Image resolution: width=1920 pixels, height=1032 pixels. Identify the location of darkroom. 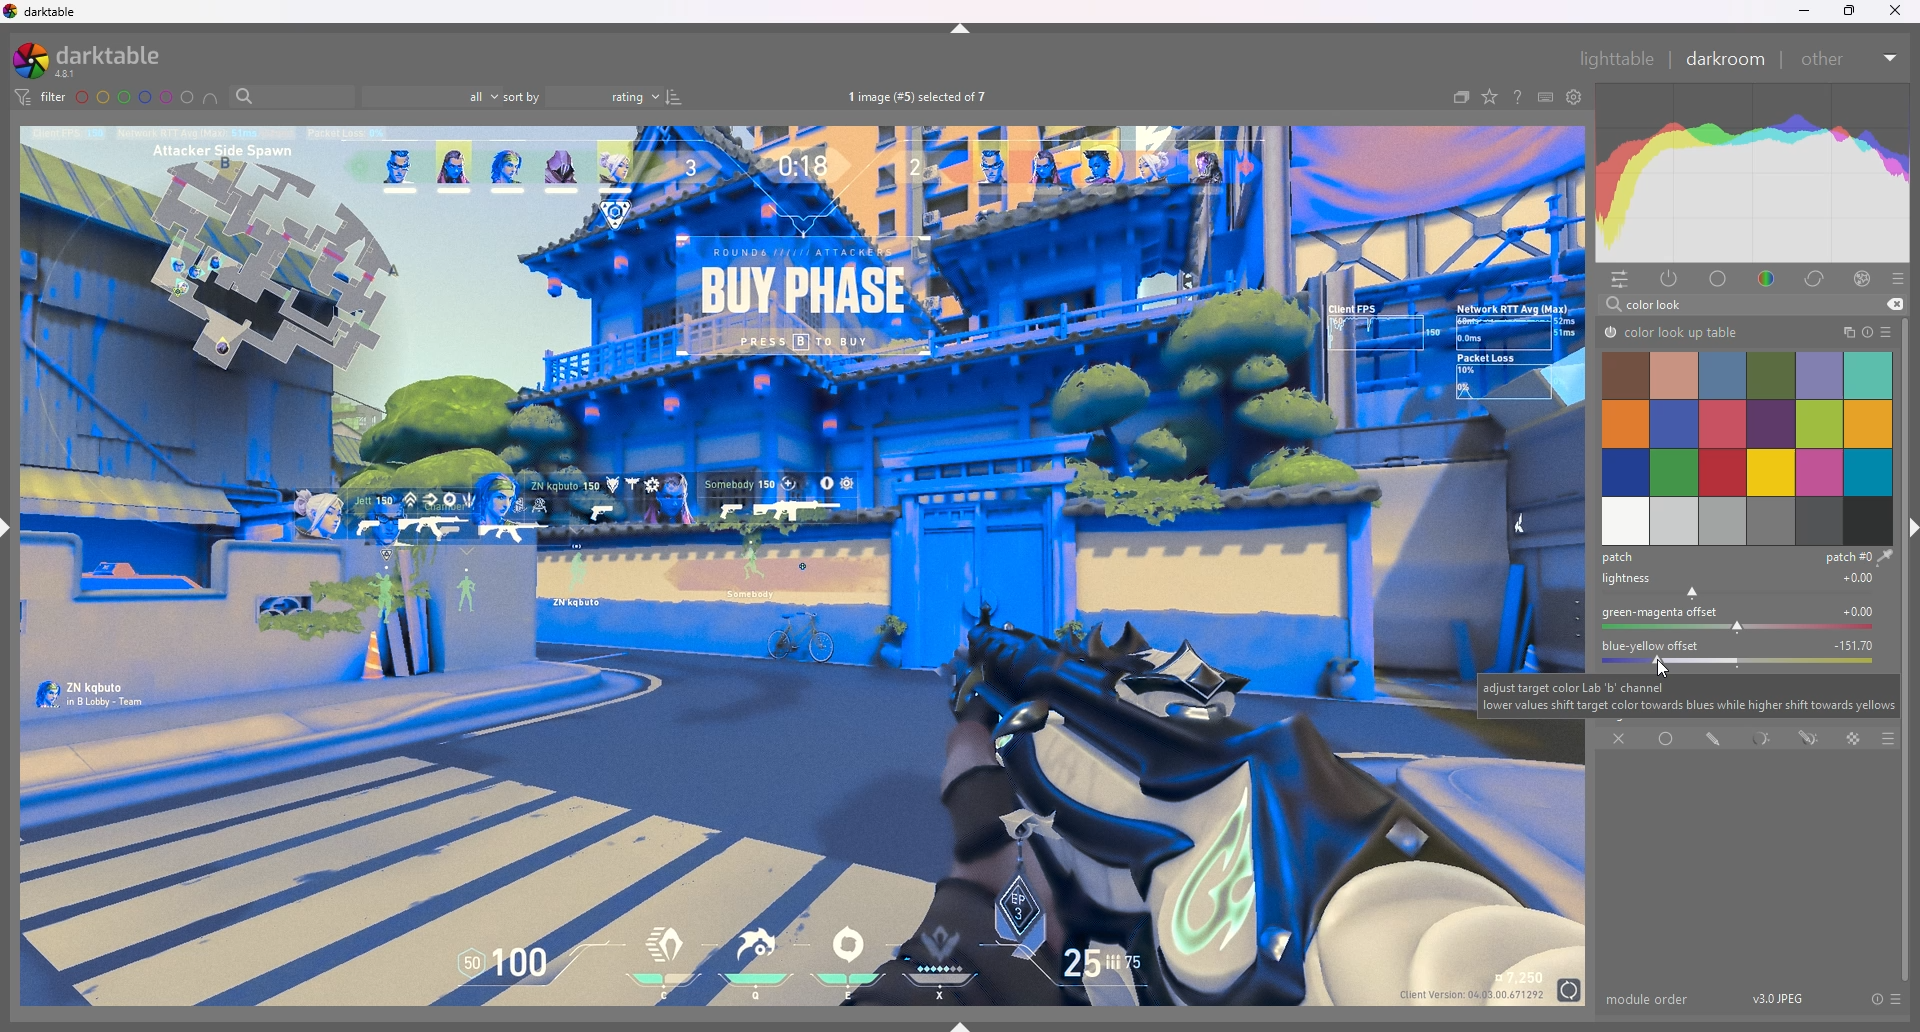
(1726, 57).